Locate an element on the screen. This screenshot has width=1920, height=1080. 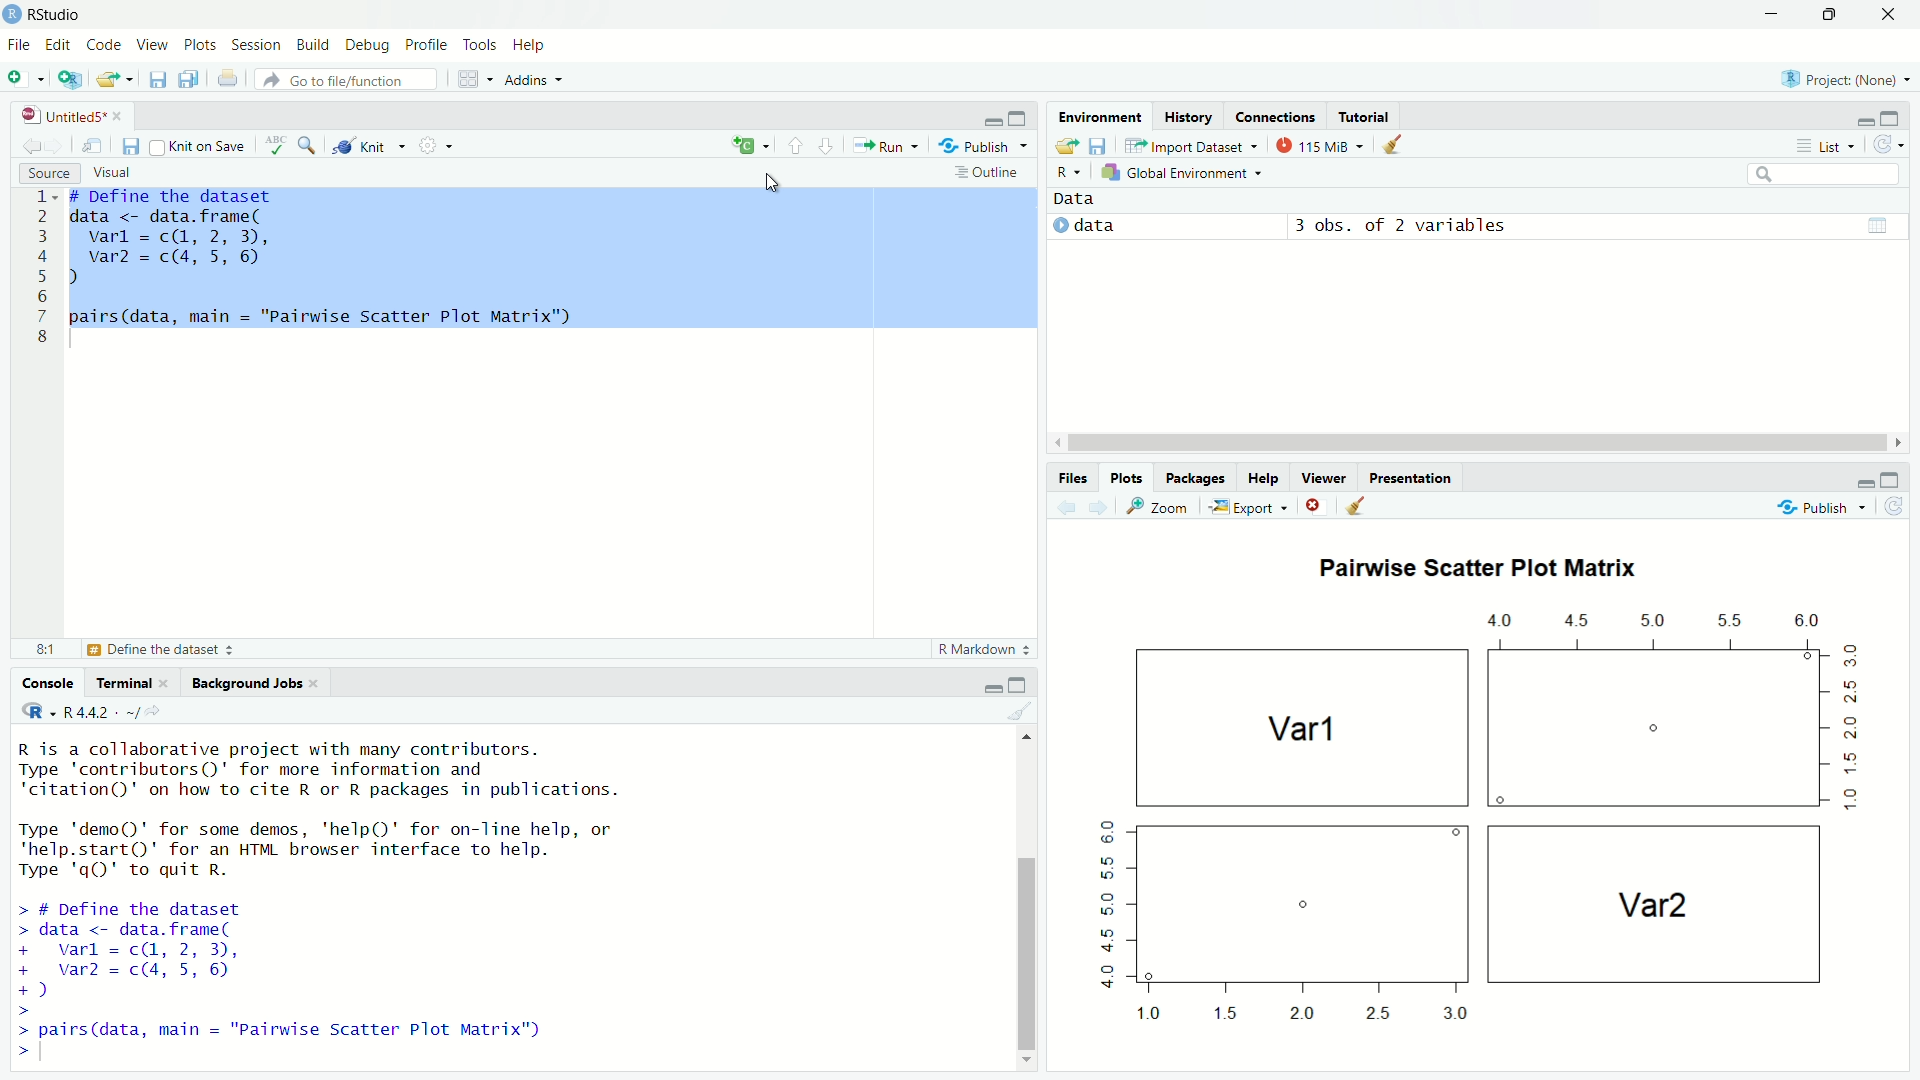
Go to next section/chunk (Ctrl + pgDn) is located at coordinates (826, 145).